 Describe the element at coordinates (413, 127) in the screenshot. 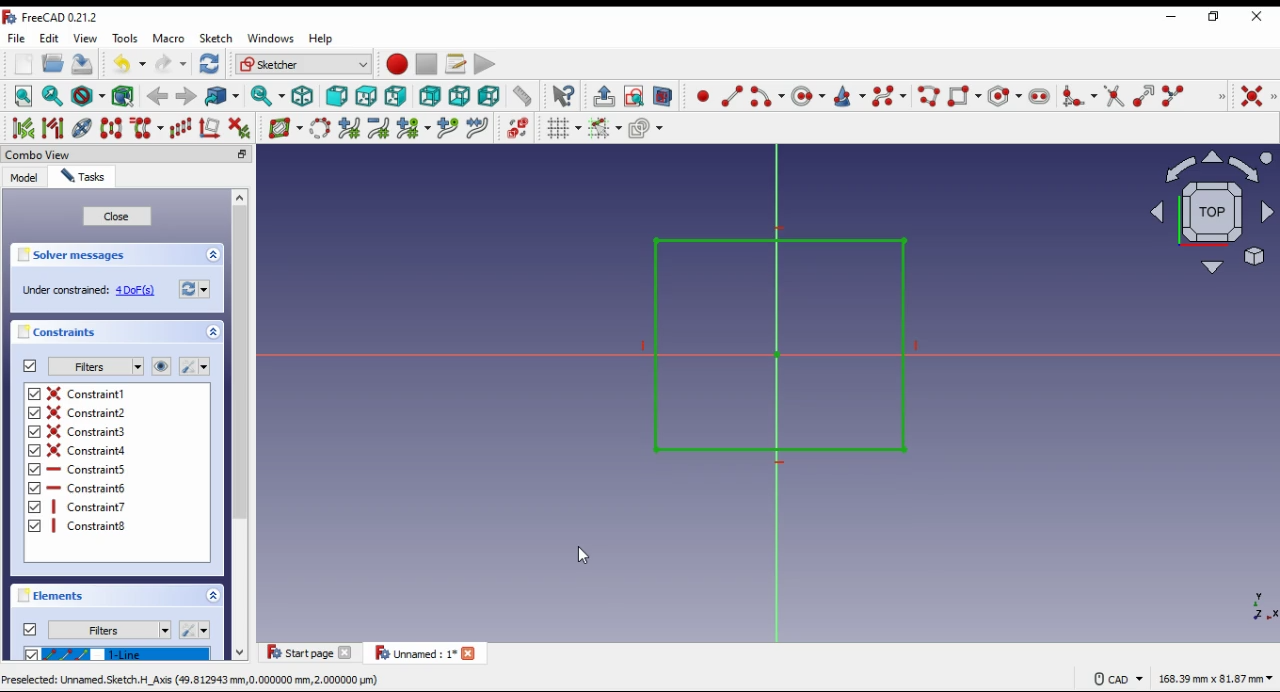

I see `modify knot multiplicity` at that location.